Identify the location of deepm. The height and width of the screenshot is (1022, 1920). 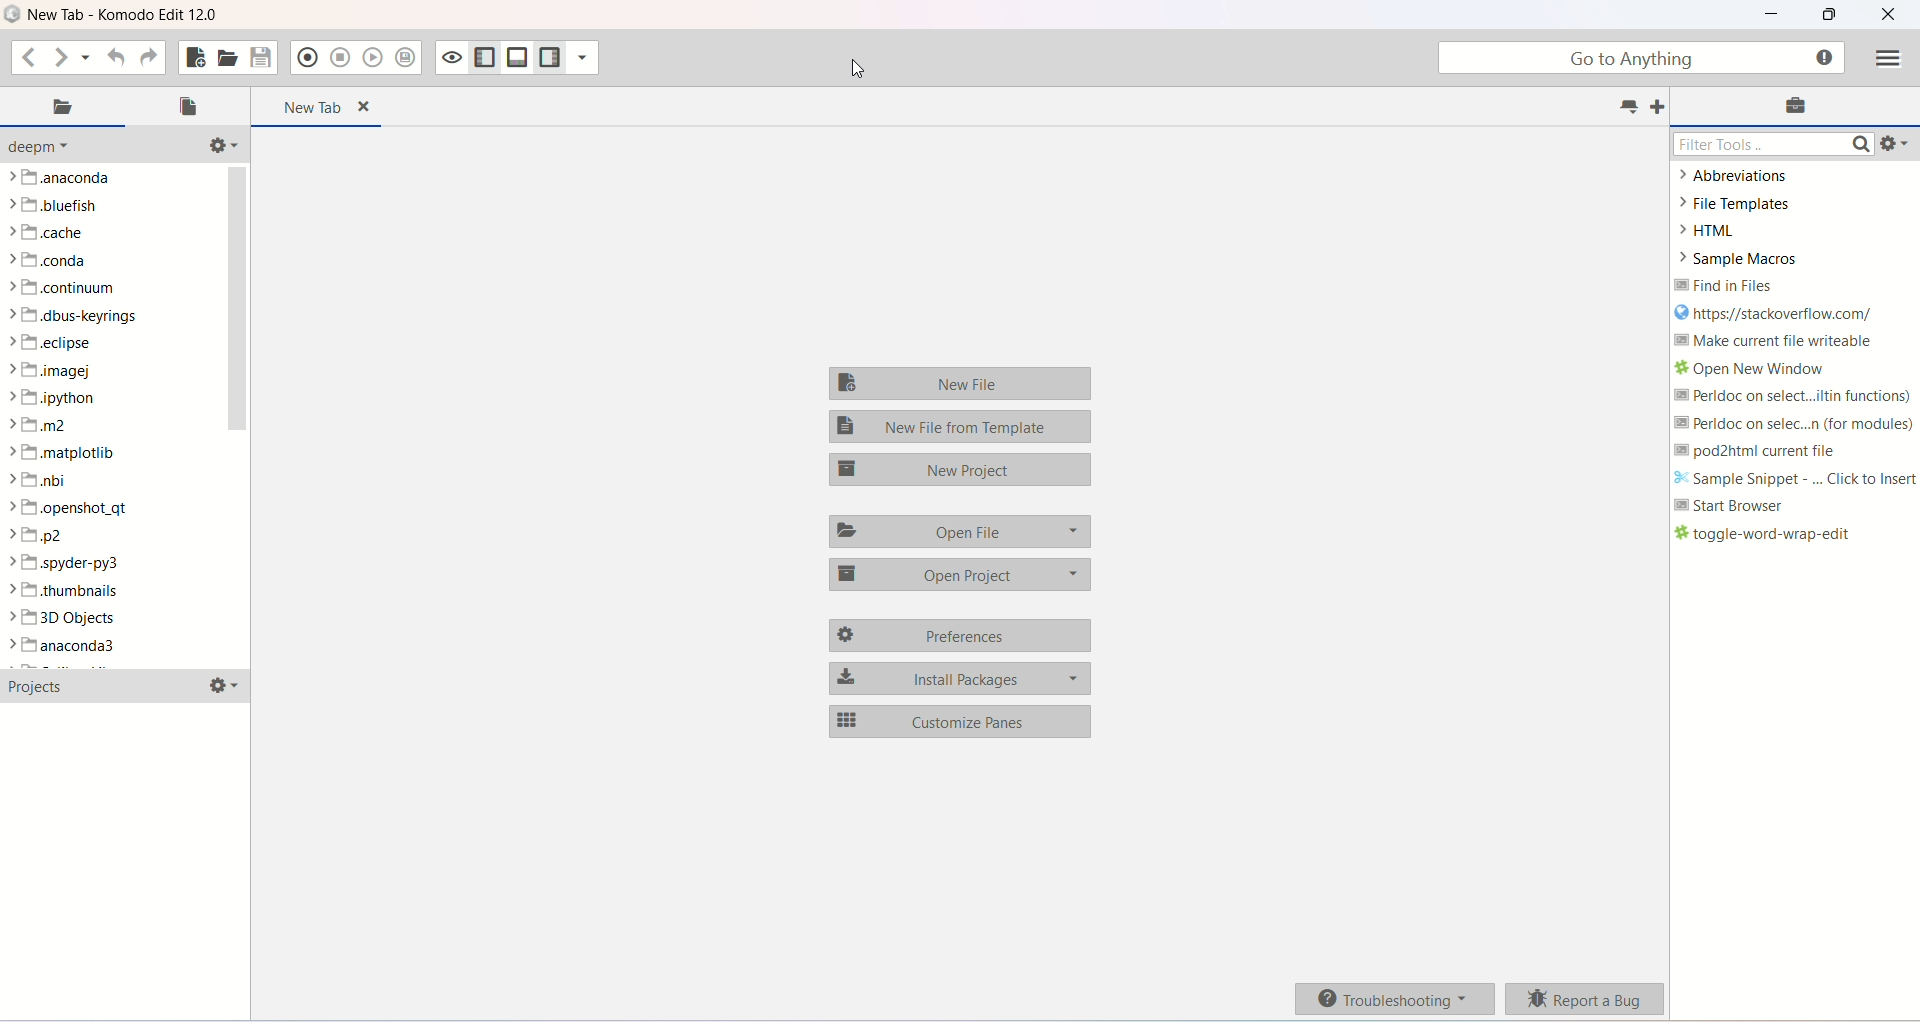
(46, 149).